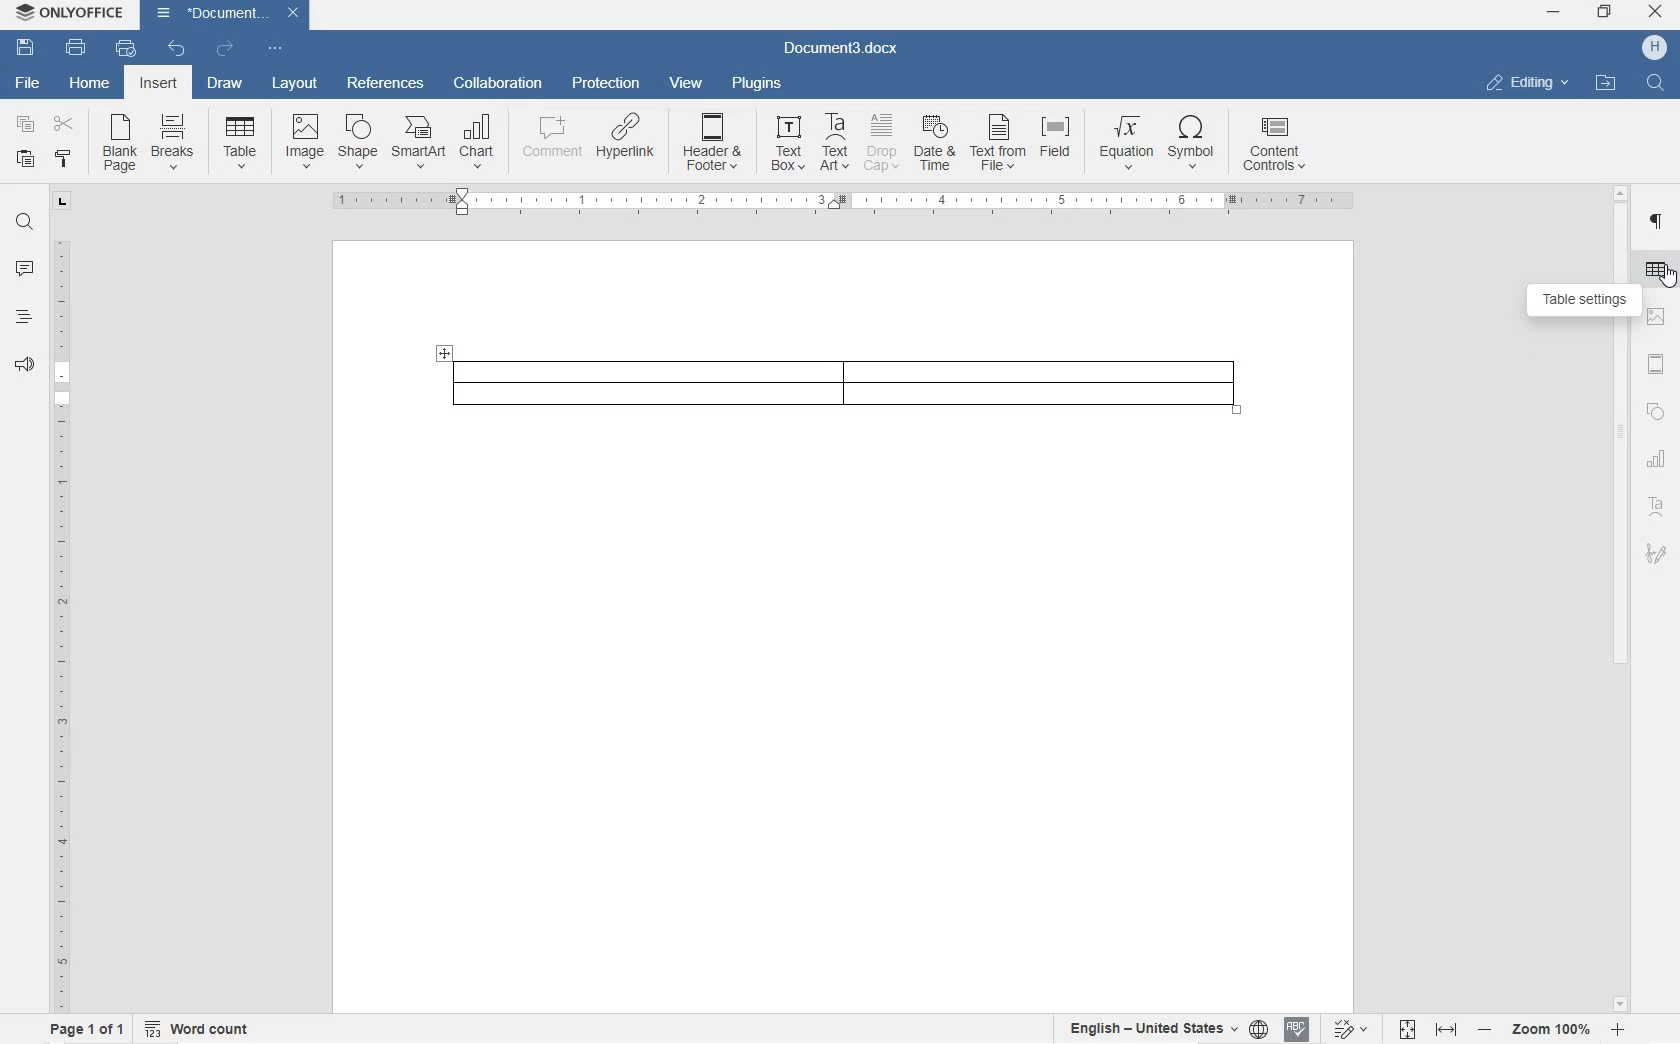  Describe the element at coordinates (843, 382) in the screenshot. I see `inserted table` at that location.